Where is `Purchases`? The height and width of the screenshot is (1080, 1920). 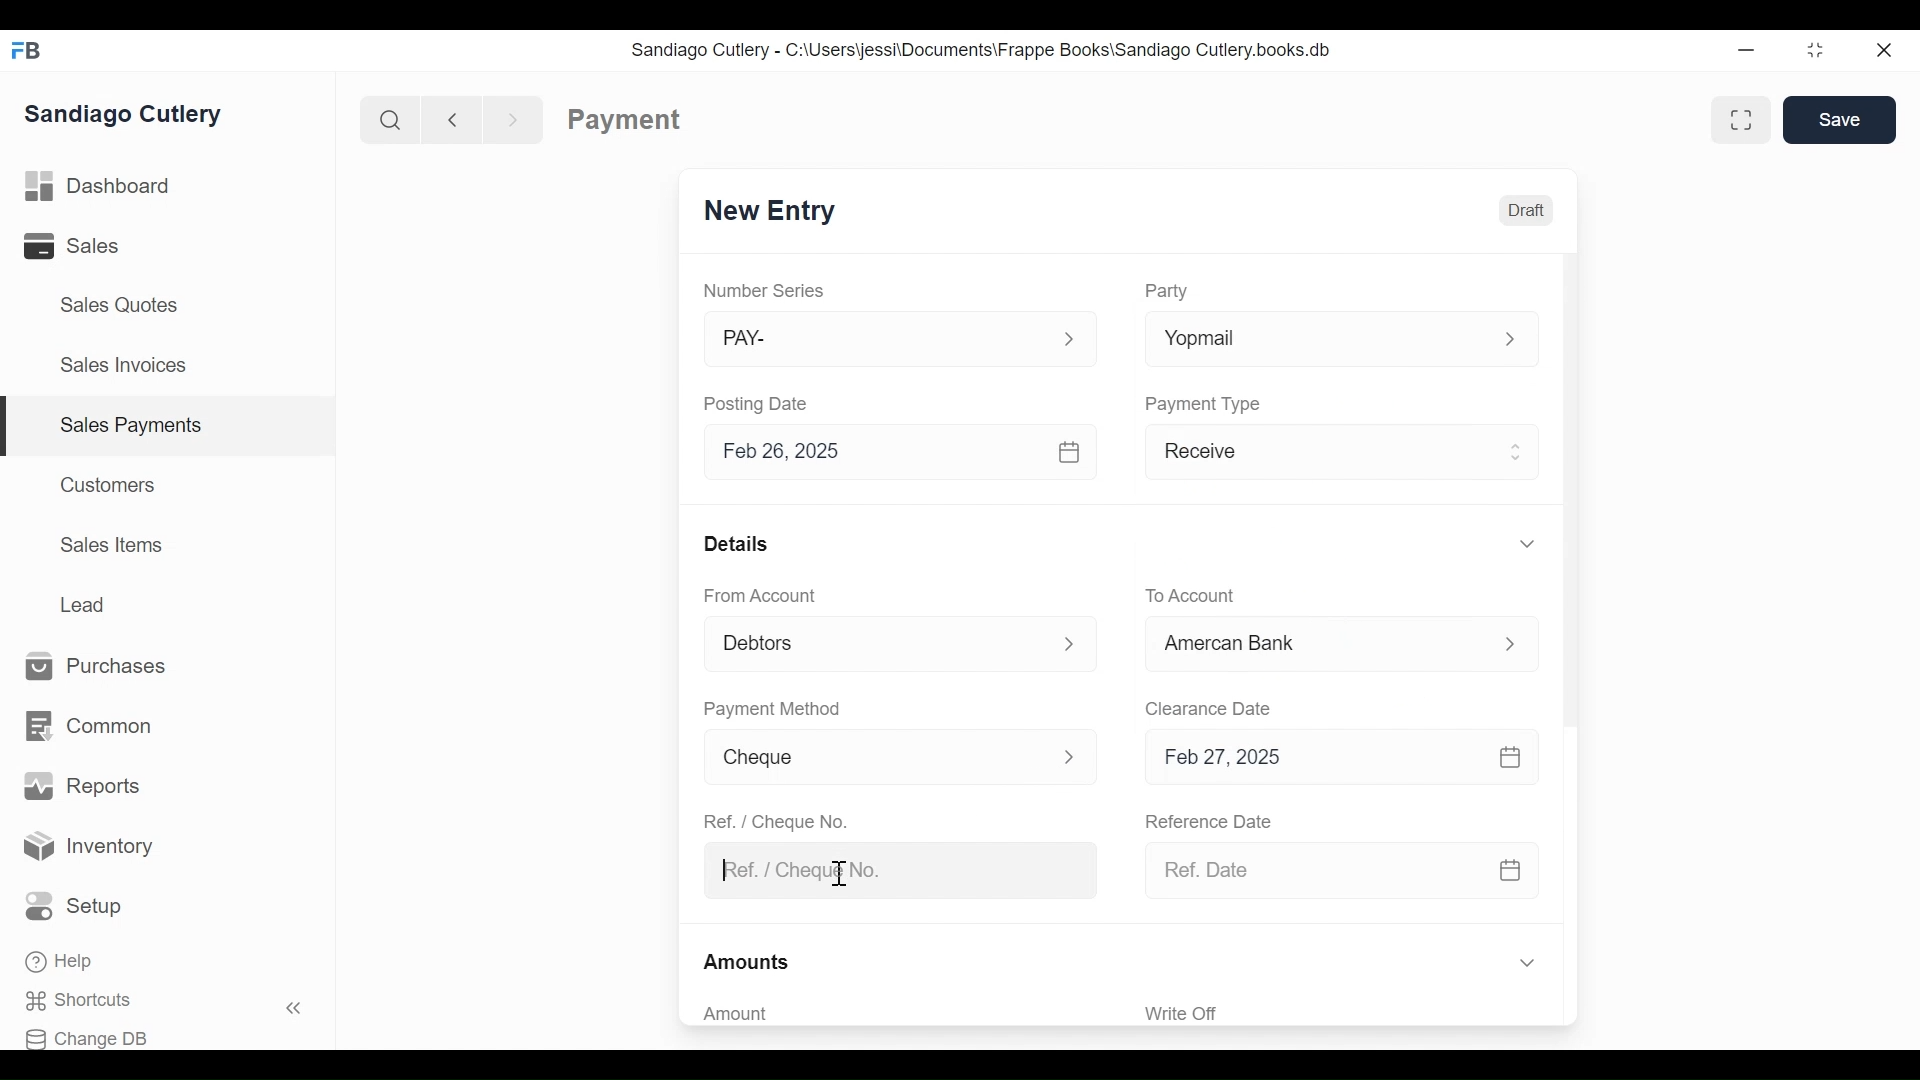 Purchases is located at coordinates (97, 667).